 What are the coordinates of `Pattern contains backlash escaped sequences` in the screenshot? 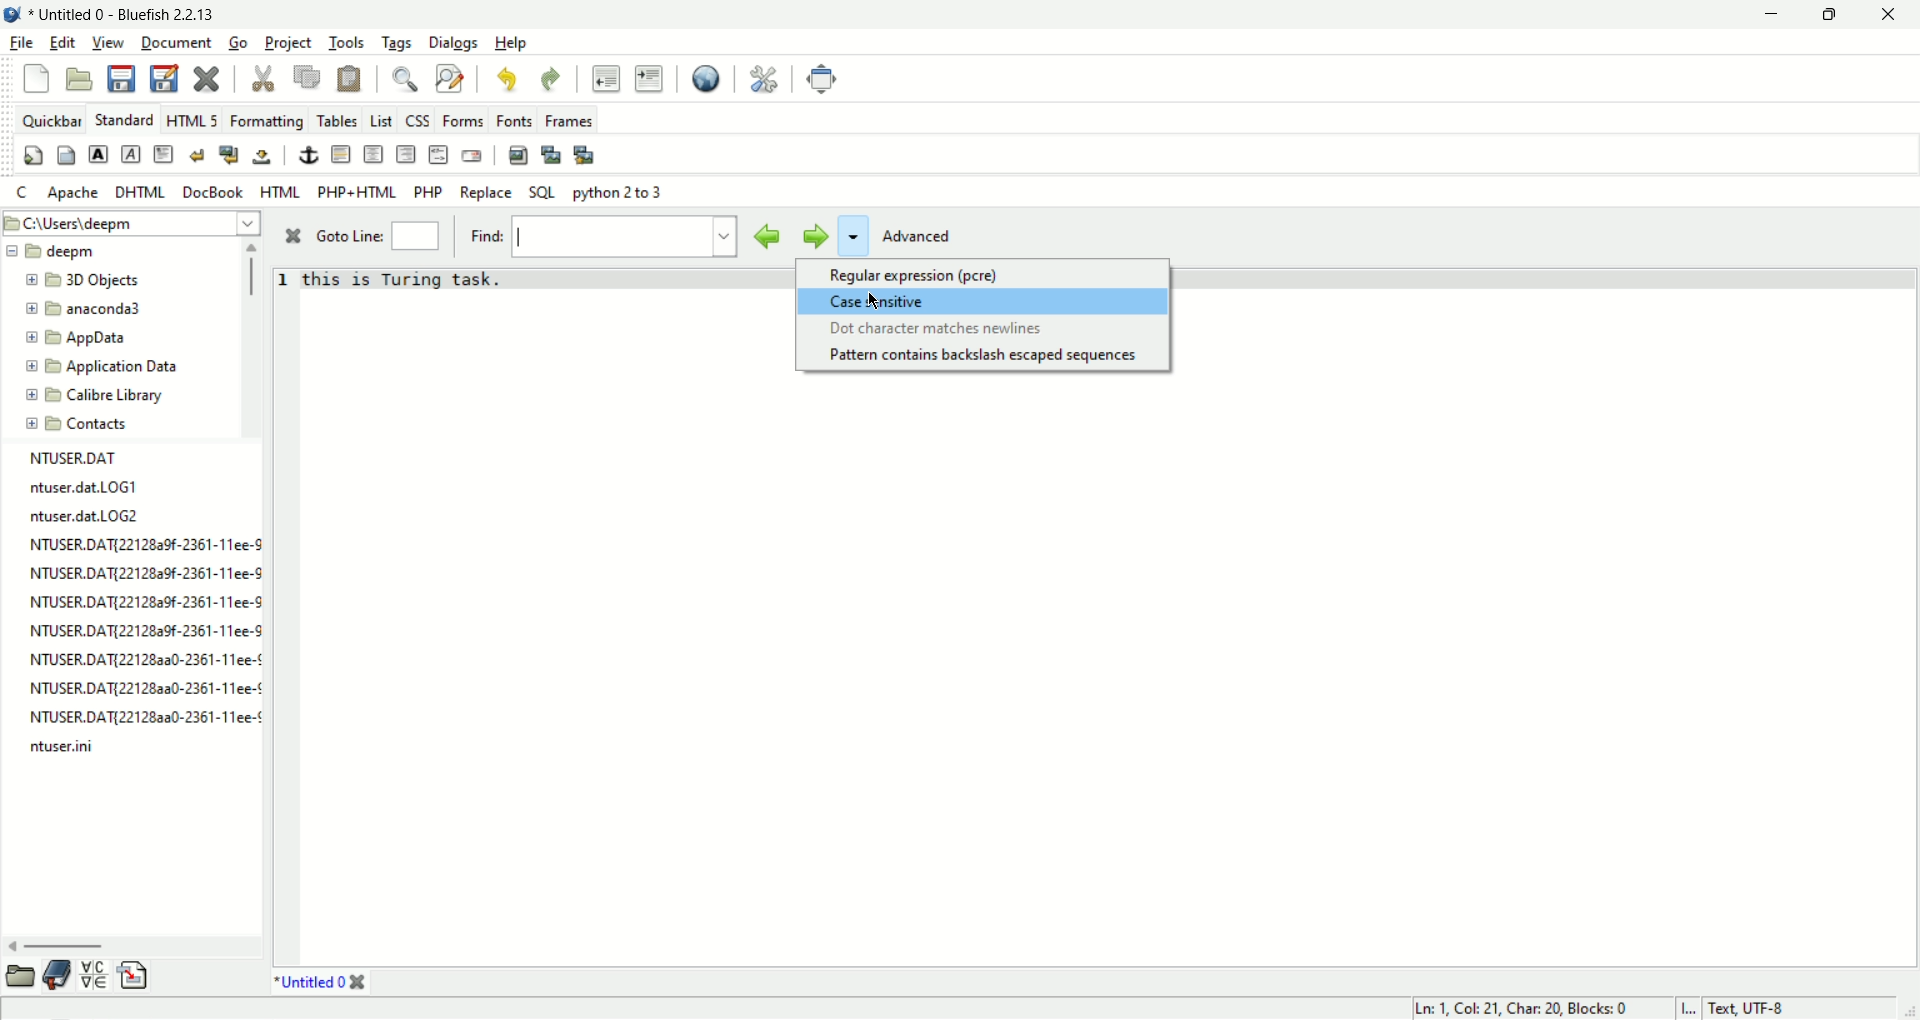 It's located at (985, 357).